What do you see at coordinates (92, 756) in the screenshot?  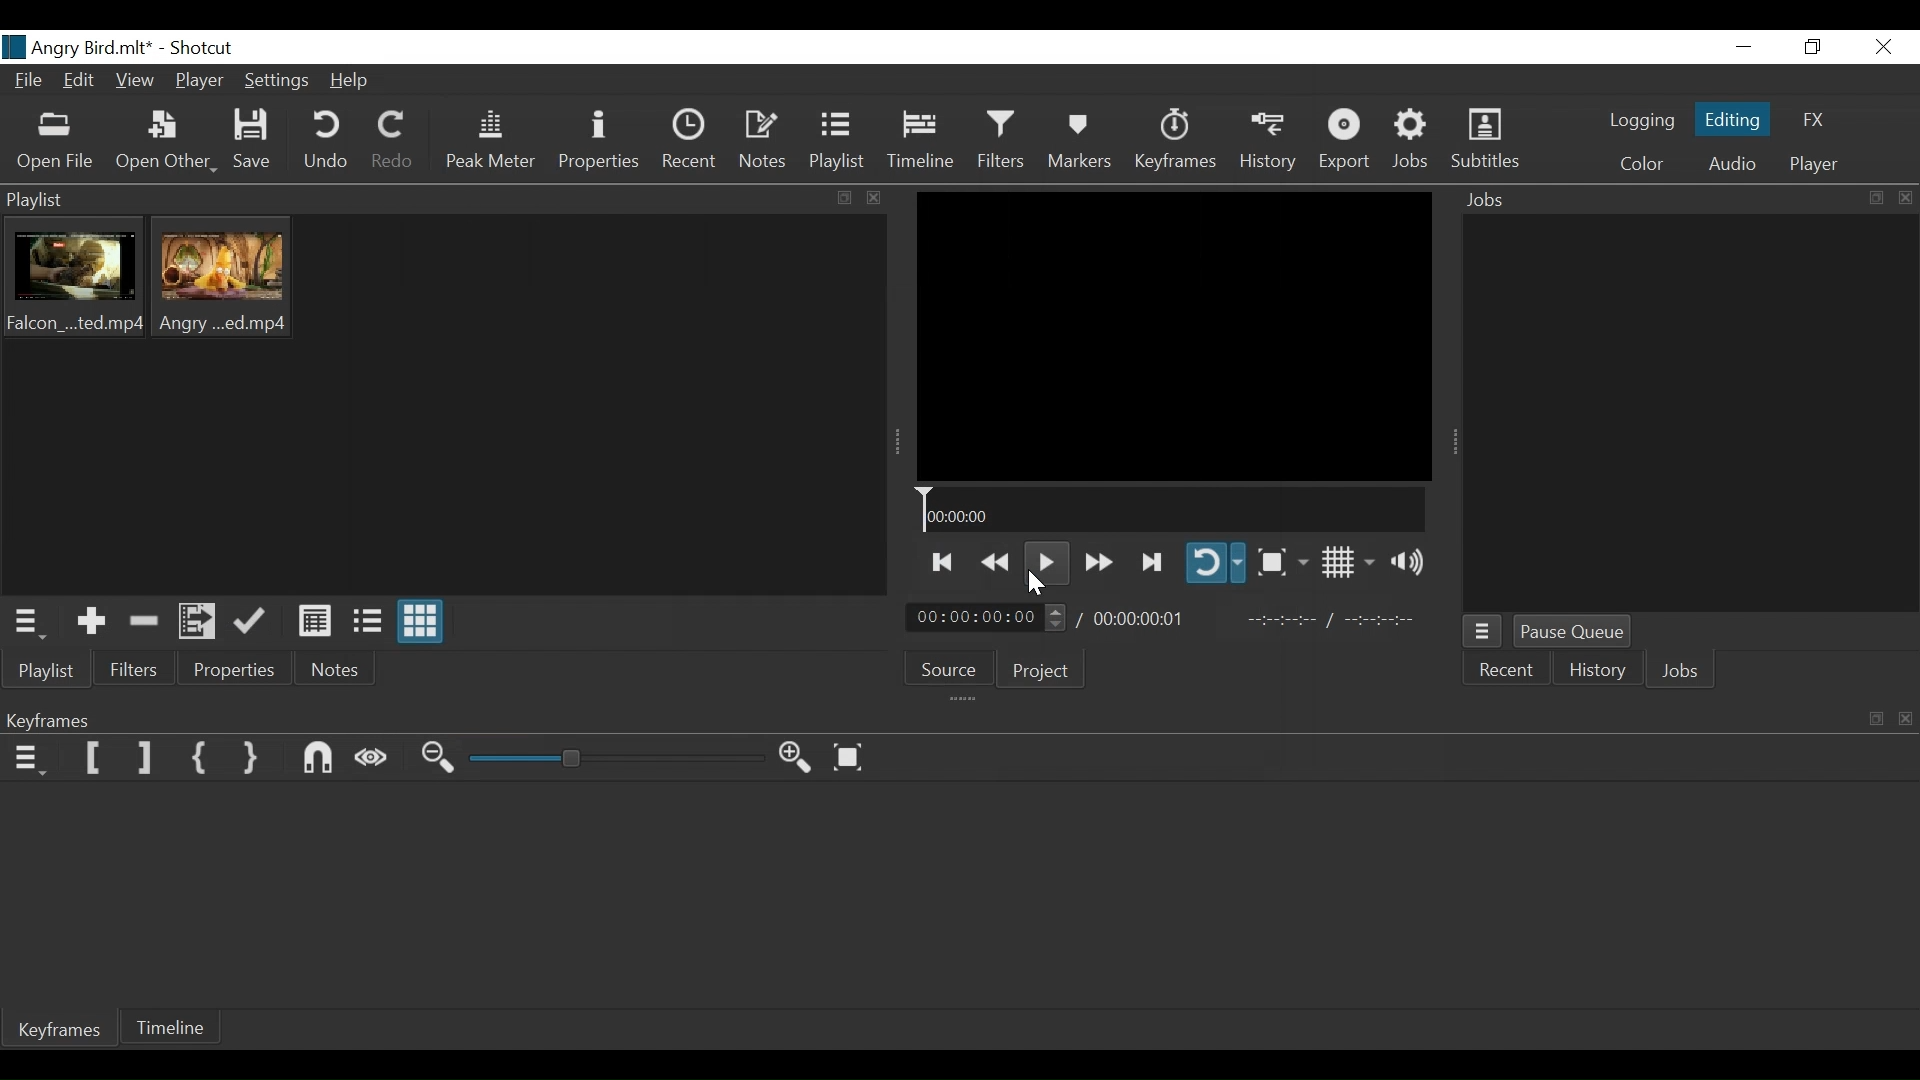 I see `Set Filter Keyframe ` at bounding box center [92, 756].